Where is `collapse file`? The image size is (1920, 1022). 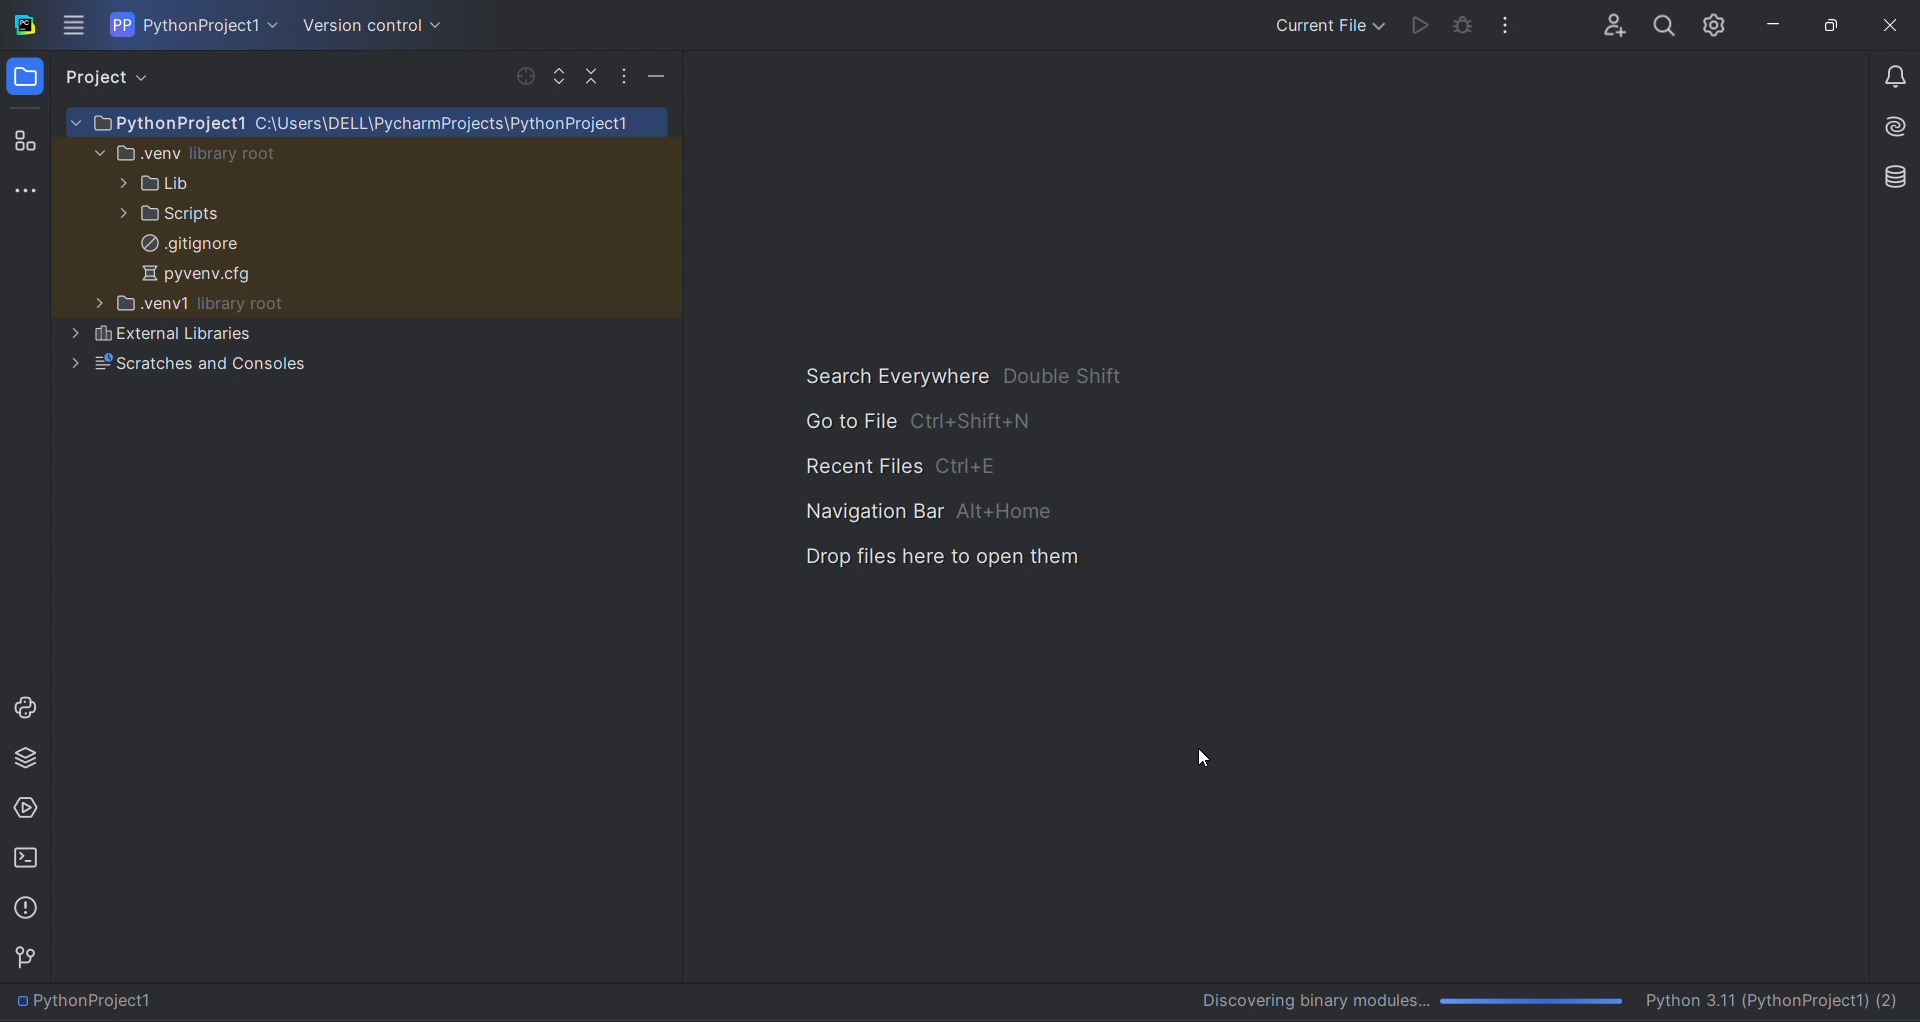
collapse file is located at coordinates (591, 77).